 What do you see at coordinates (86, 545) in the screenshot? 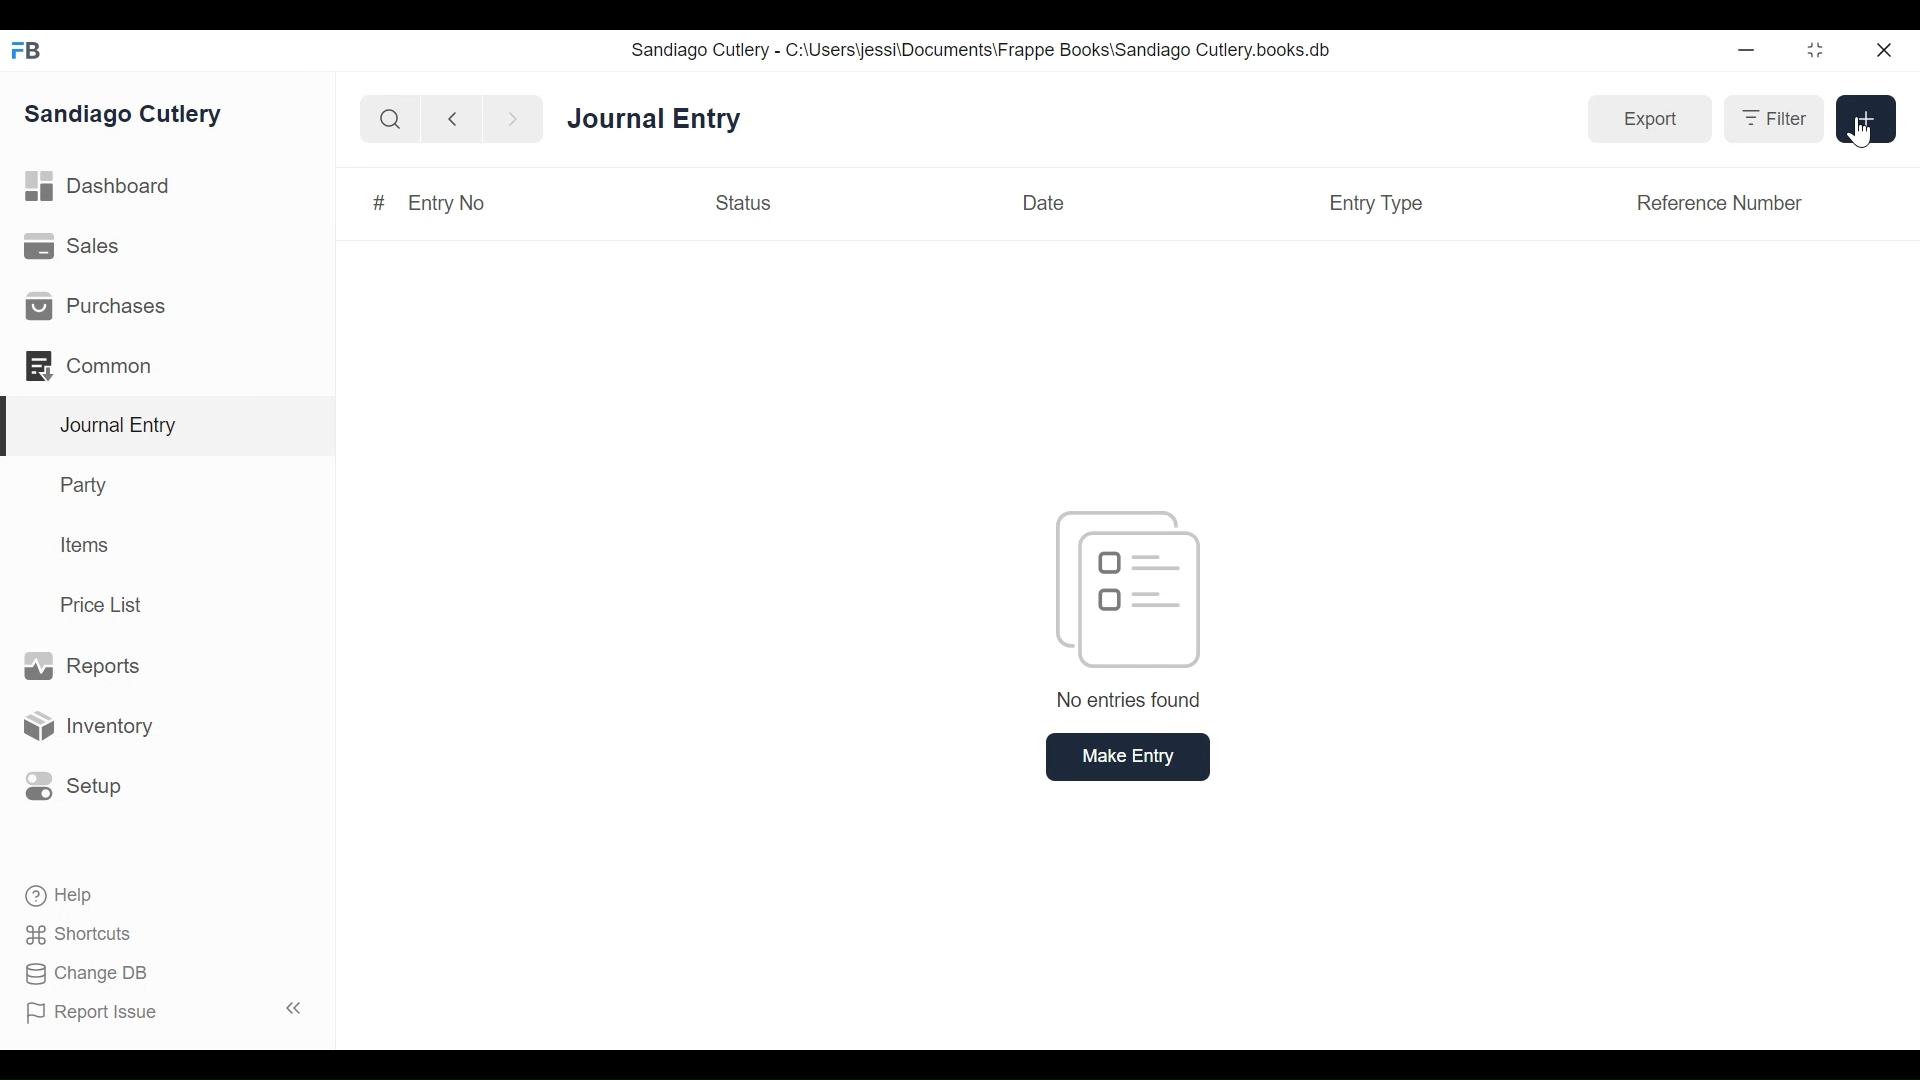
I see `Items` at bounding box center [86, 545].